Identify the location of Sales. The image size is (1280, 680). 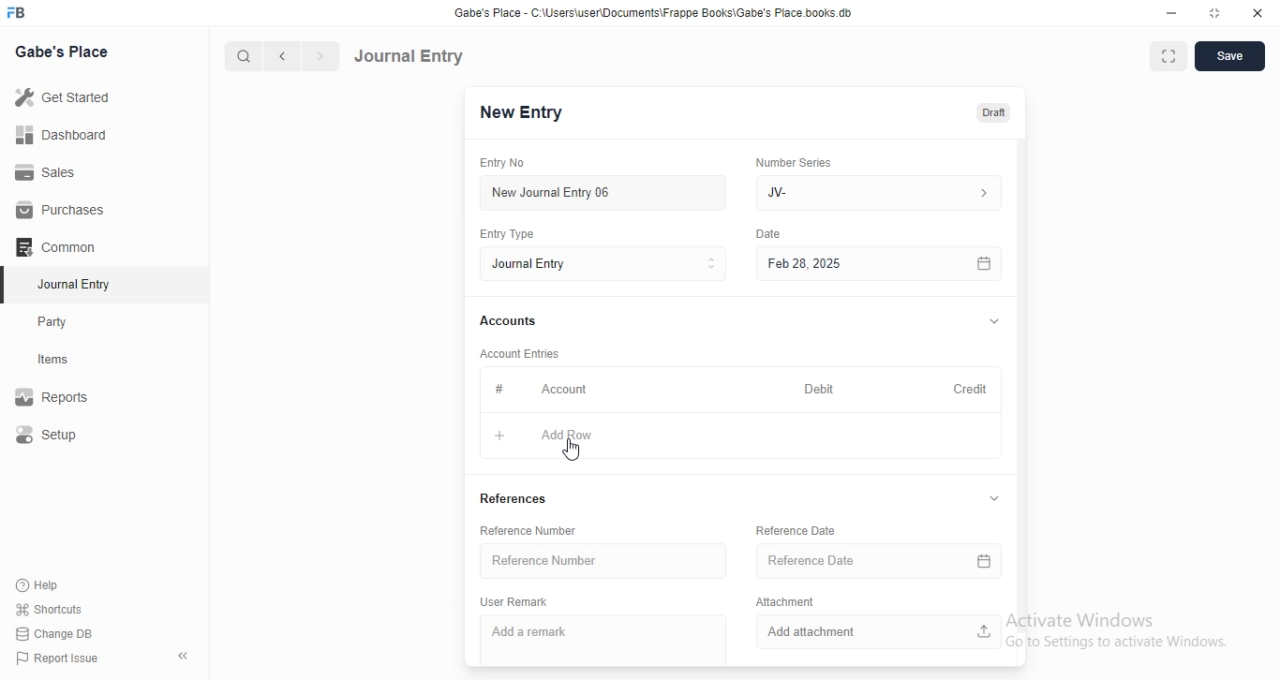
(64, 171).